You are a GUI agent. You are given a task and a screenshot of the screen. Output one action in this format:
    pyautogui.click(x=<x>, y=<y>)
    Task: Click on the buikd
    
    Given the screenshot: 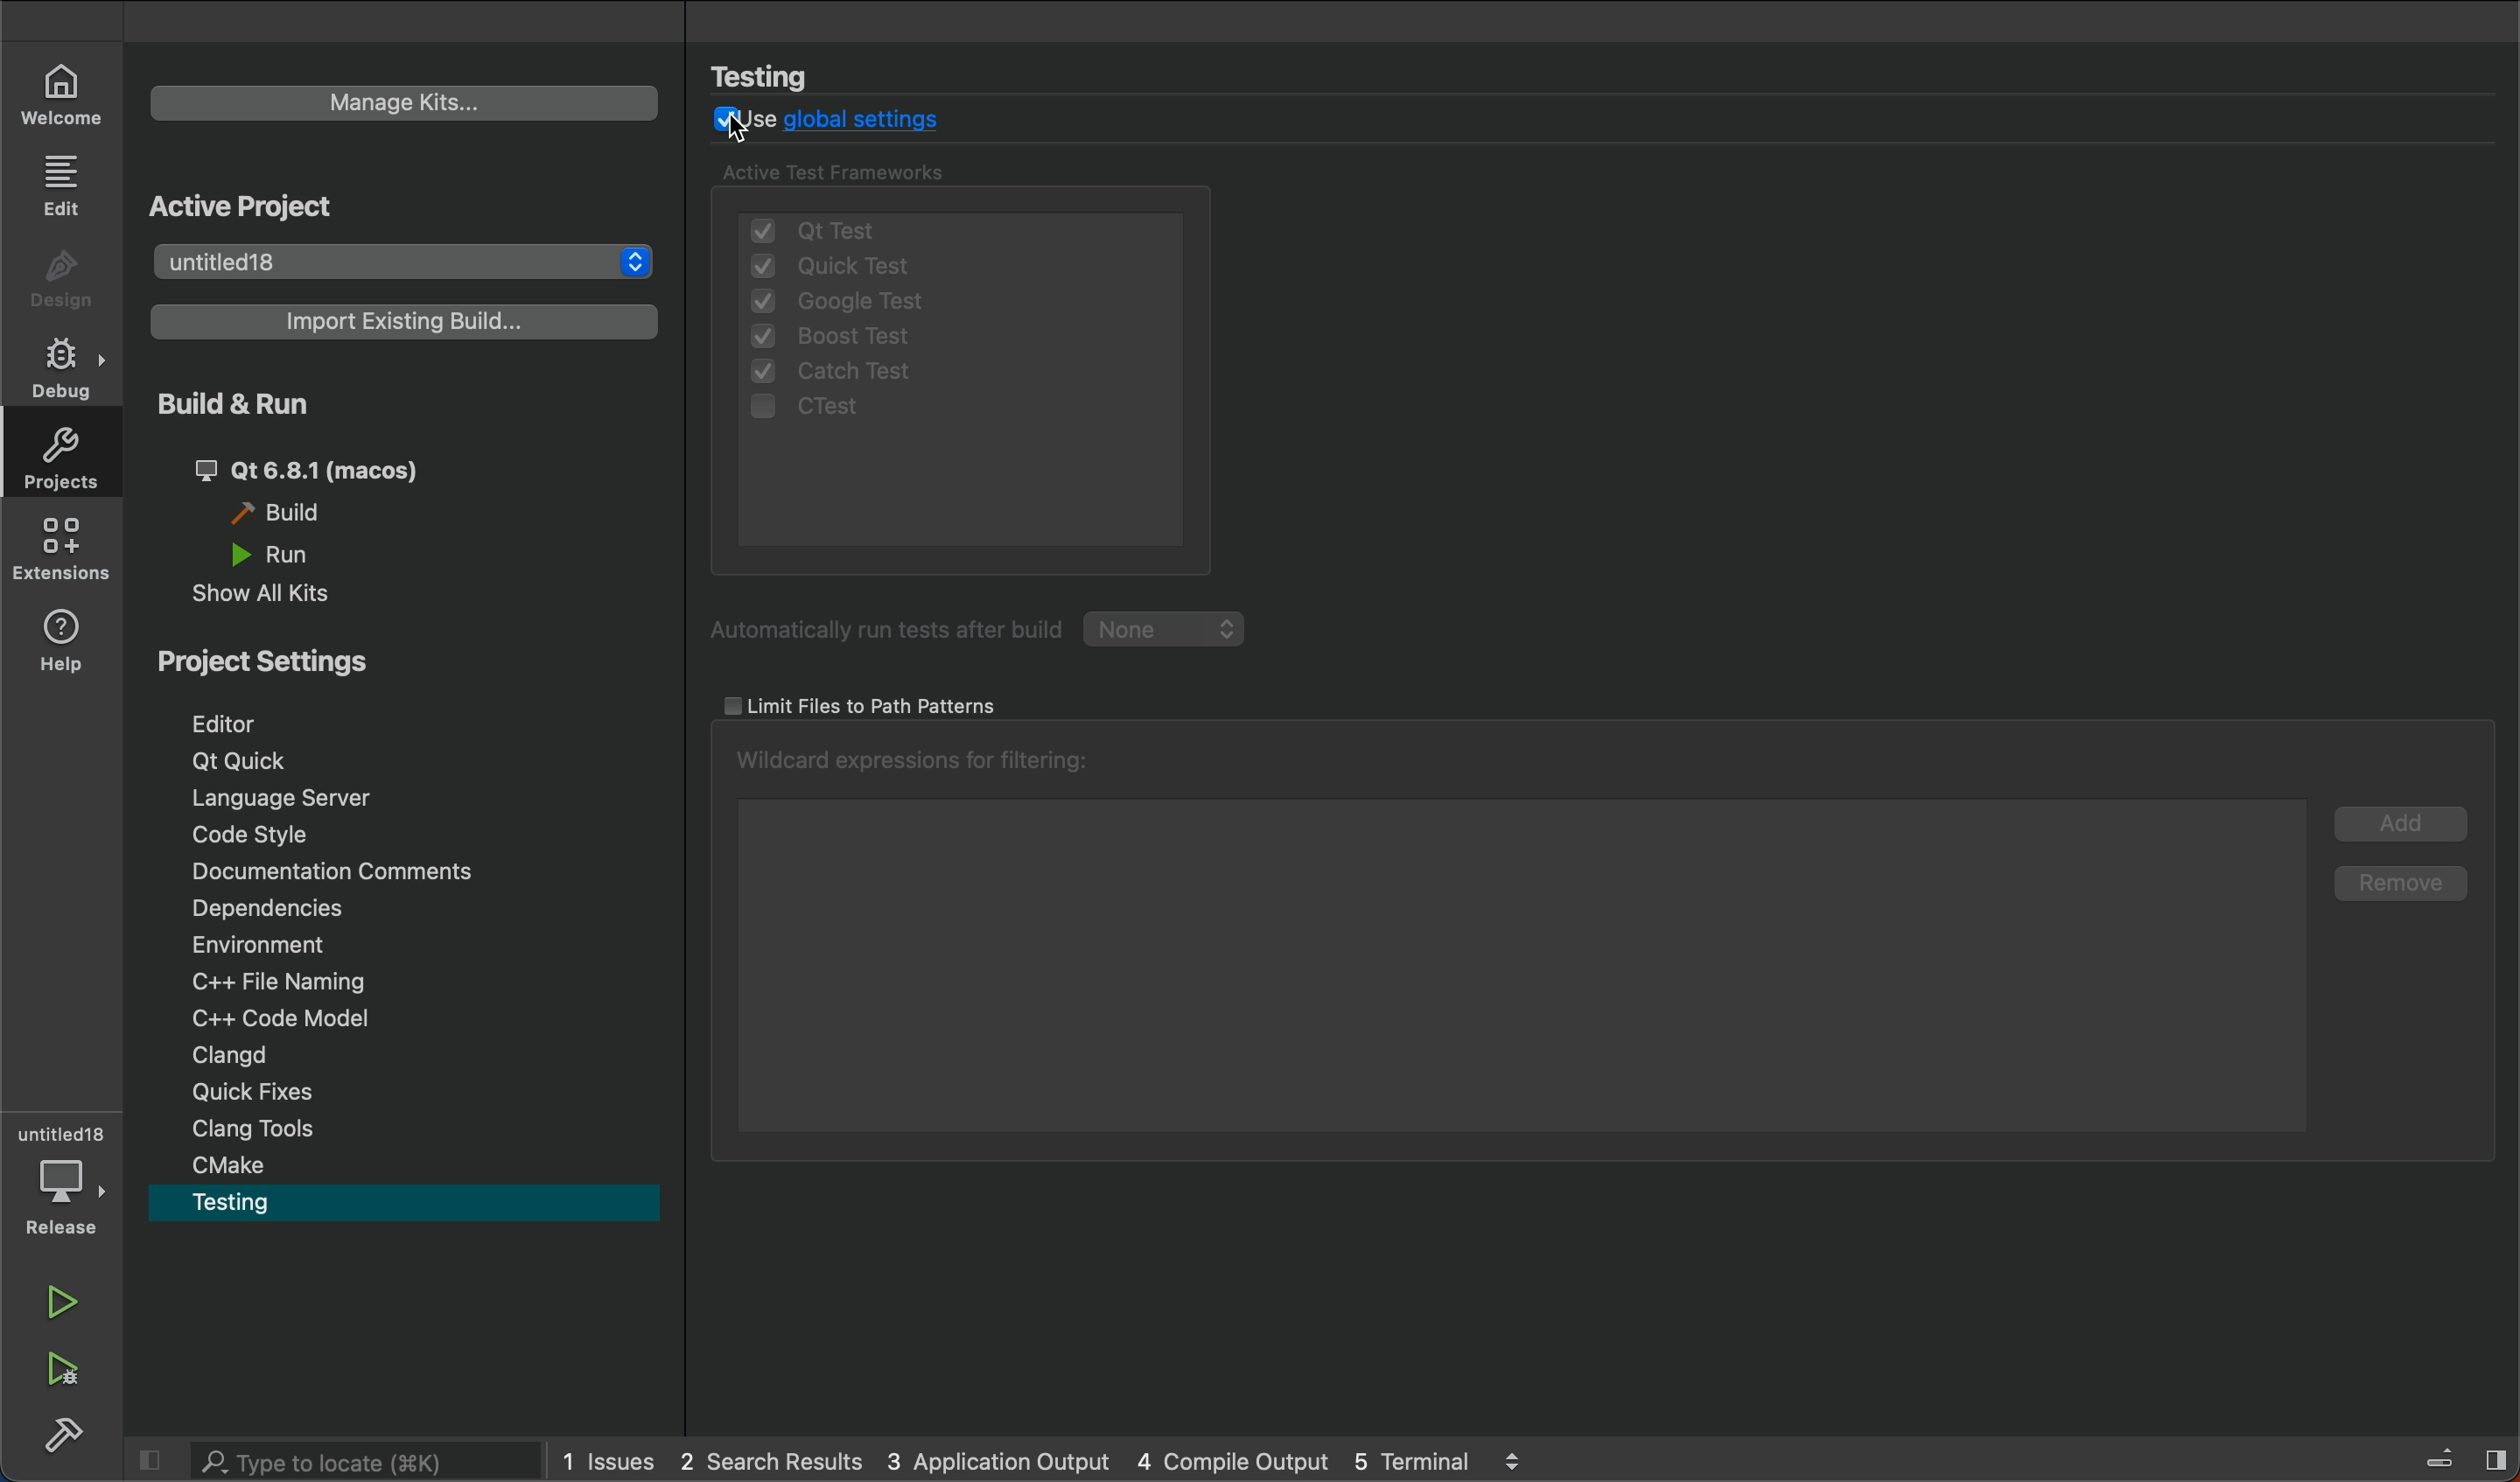 What is the action you would take?
    pyautogui.click(x=57, y=1434)
    